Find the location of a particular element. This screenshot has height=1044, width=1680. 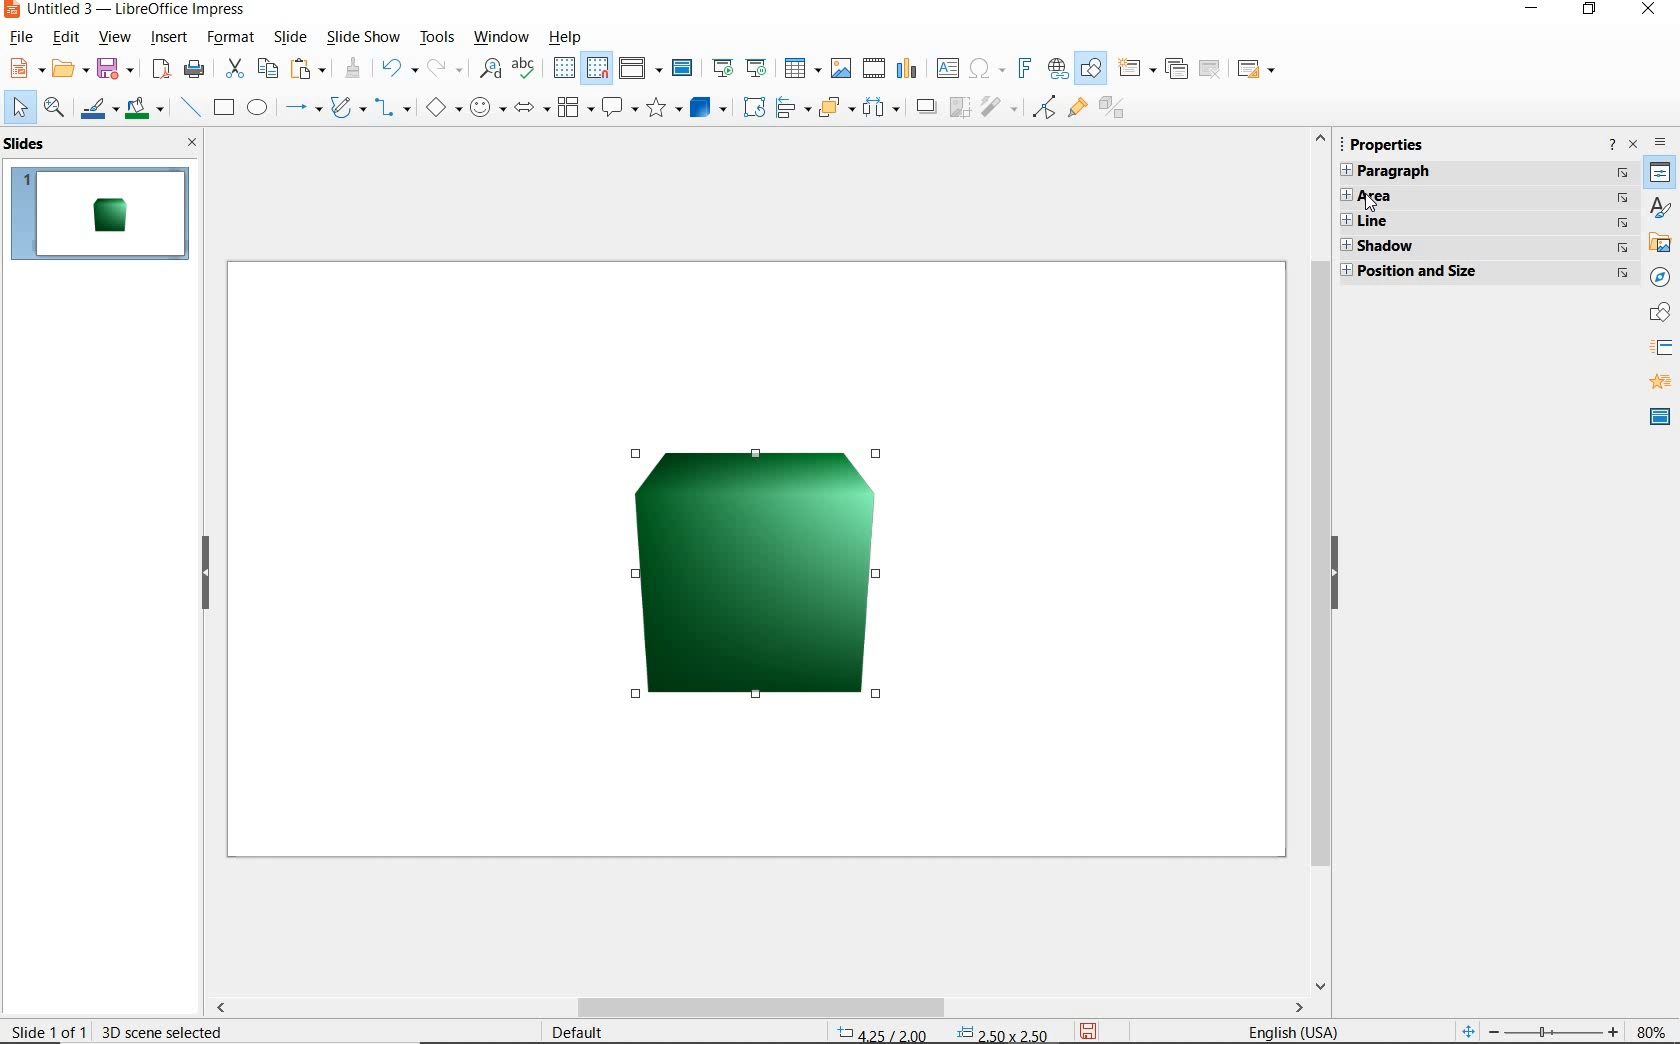

slide layout is located at coordinates (1257, 68).